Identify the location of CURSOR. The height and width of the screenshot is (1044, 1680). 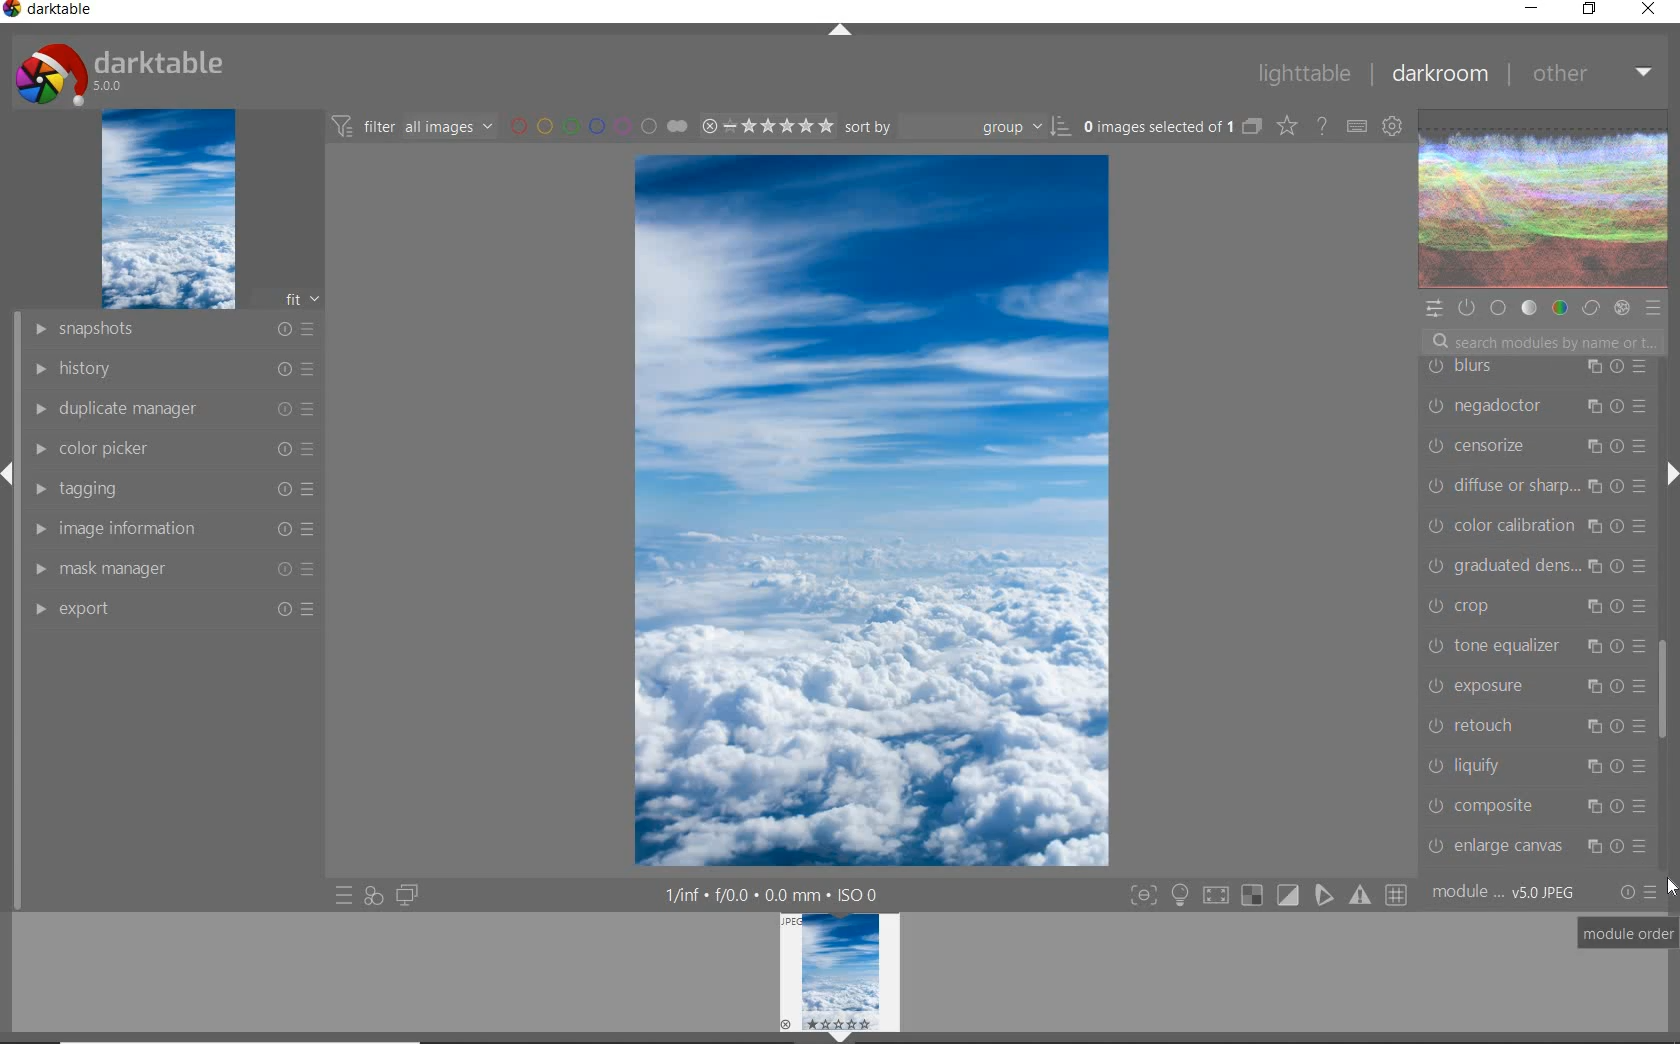
(1672, 888).